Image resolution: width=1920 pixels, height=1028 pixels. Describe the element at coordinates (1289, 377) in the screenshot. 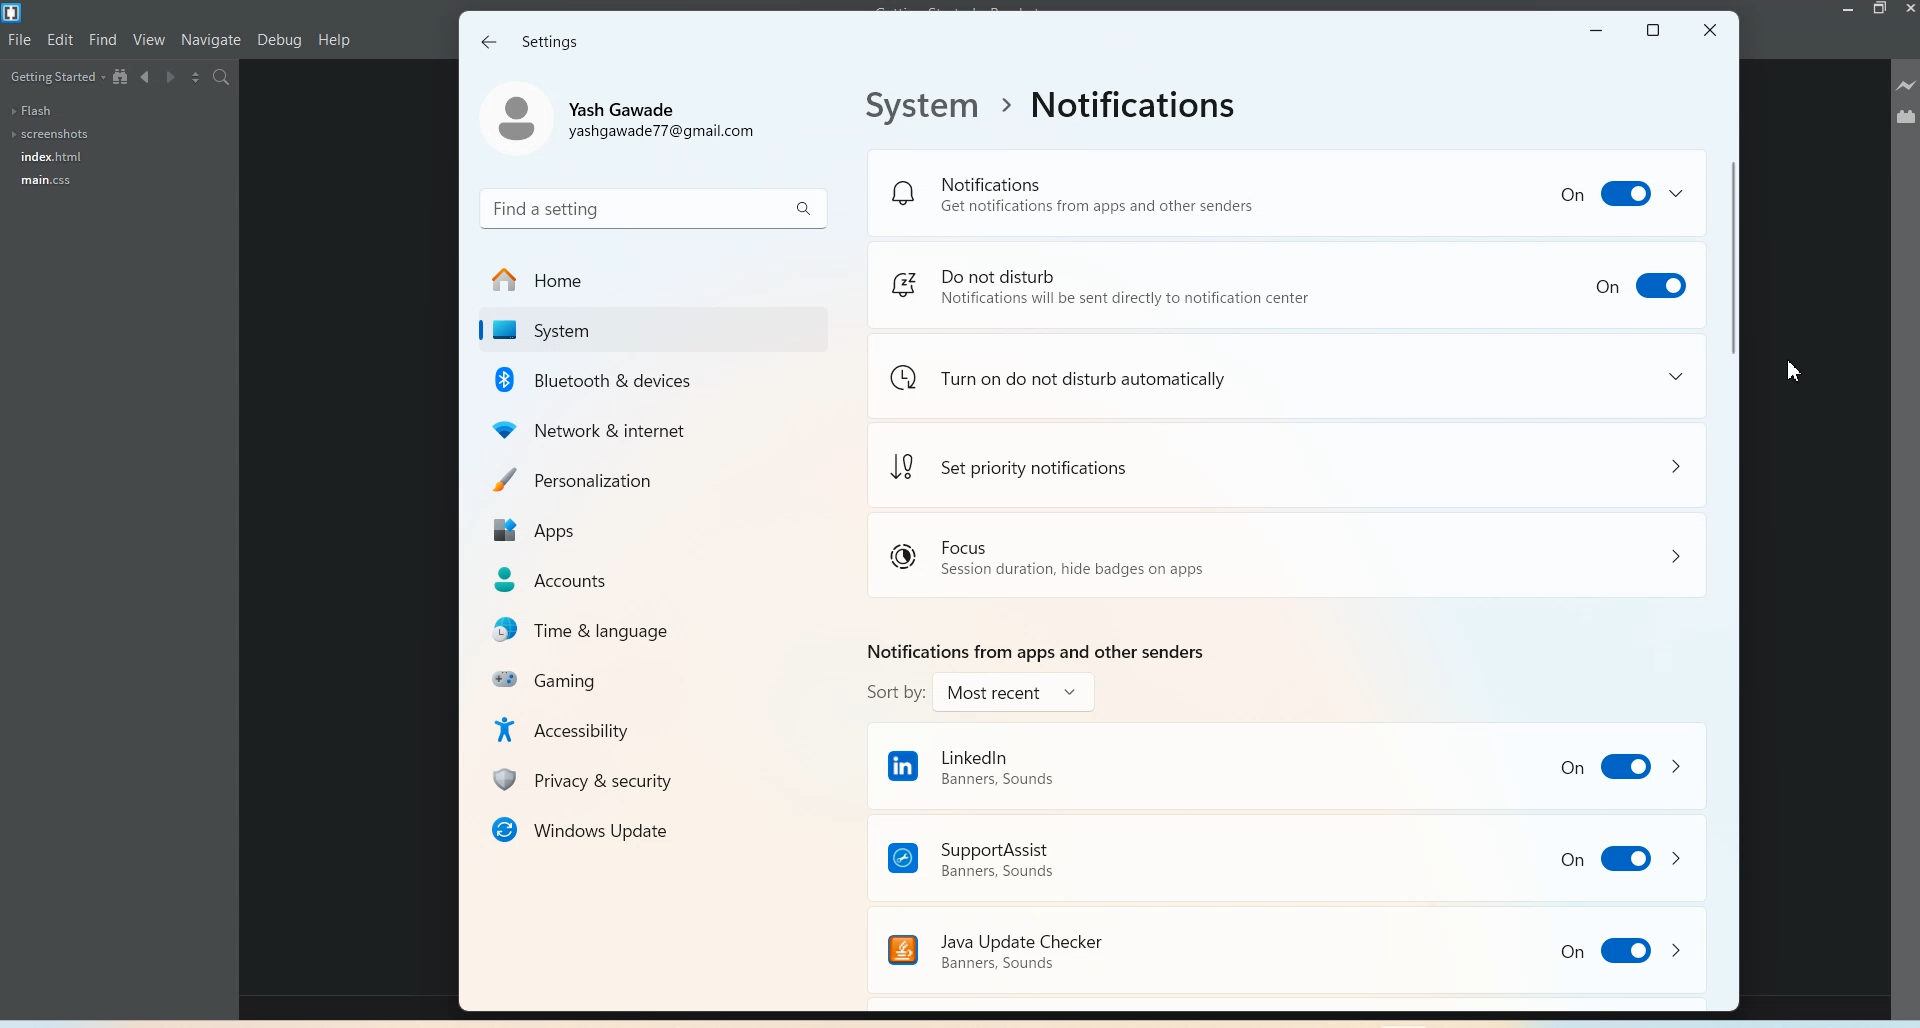

I see `Turn on do not disturb automatically` at that location.